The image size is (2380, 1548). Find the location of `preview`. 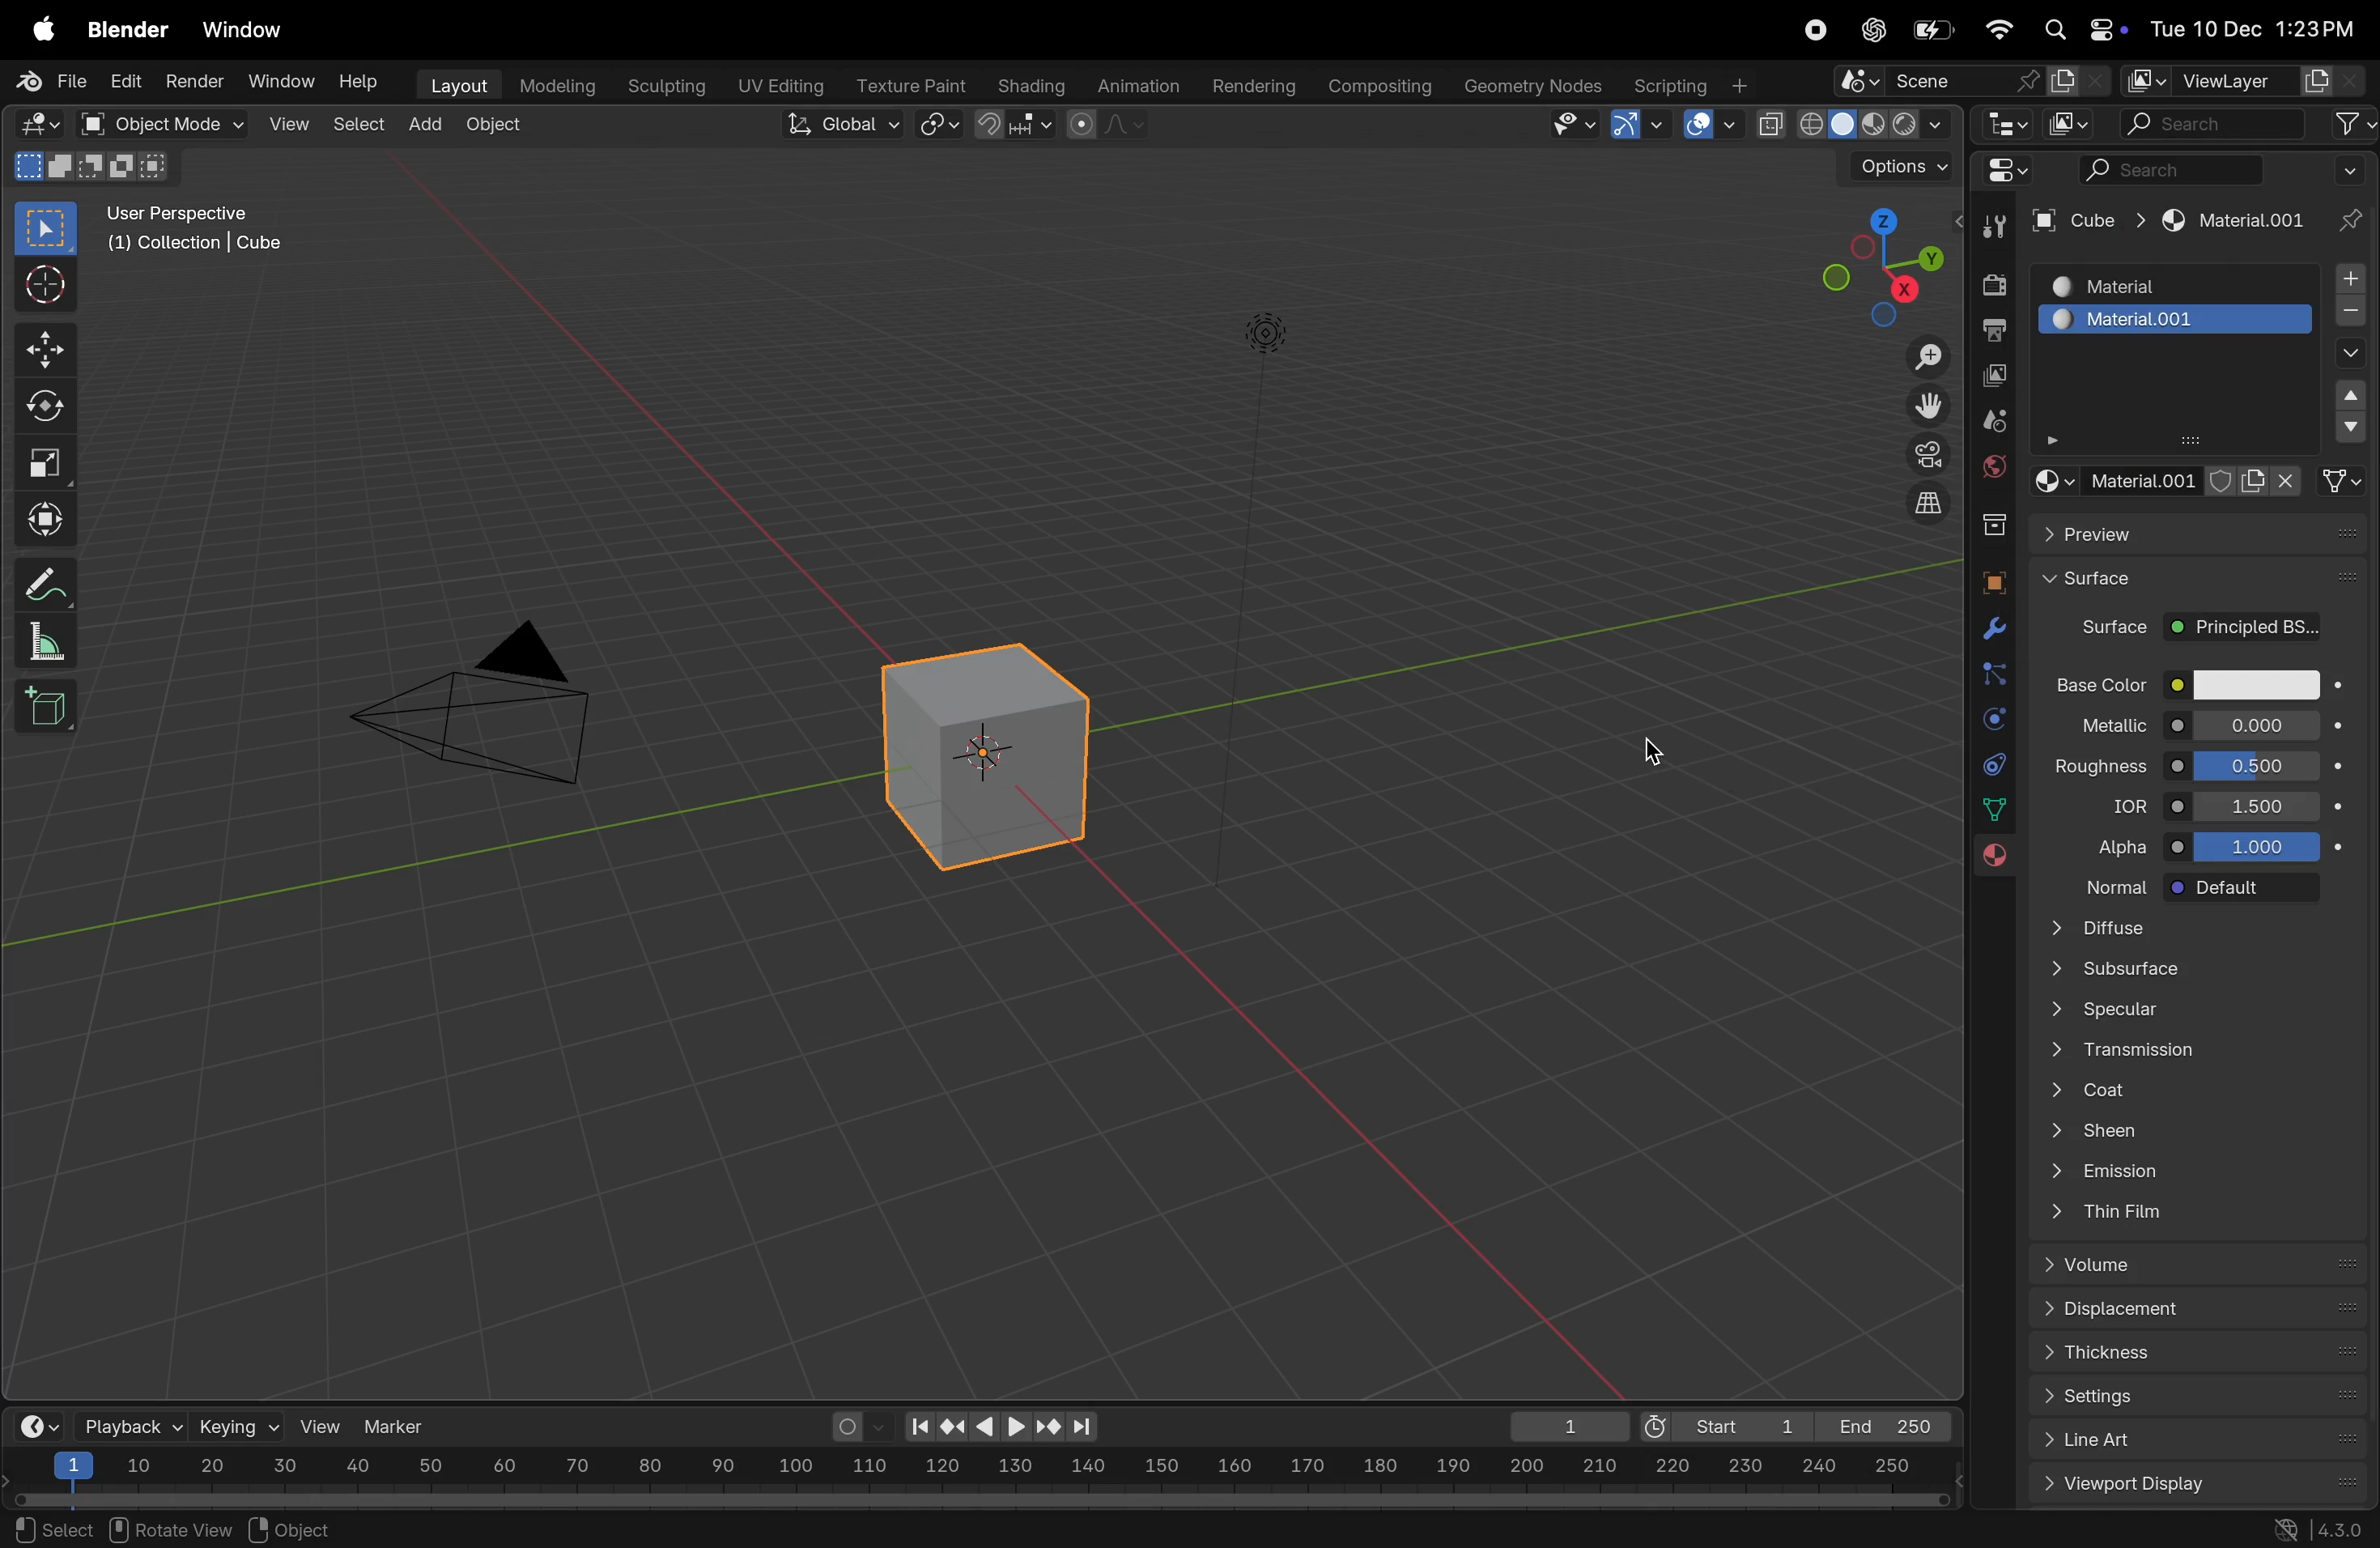

preview is located at coordinates (2207, 533).